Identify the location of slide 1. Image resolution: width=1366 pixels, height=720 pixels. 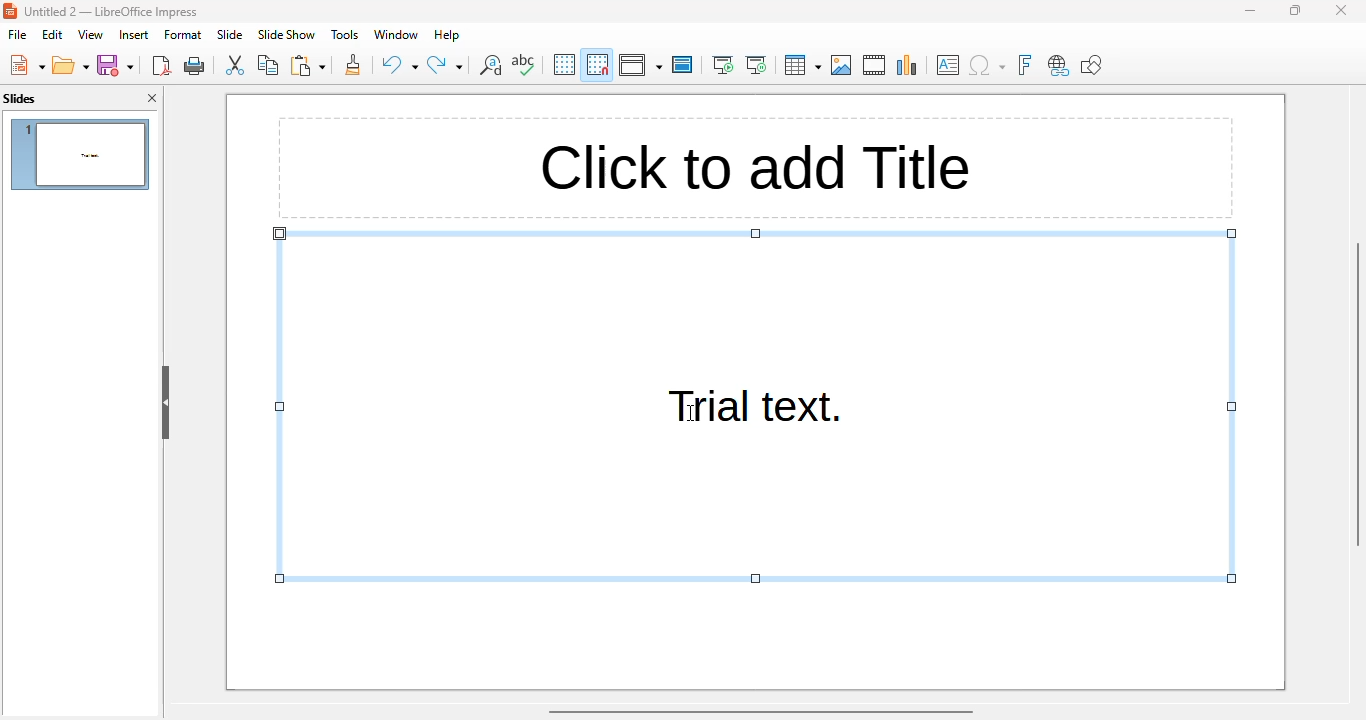
(79, 154).